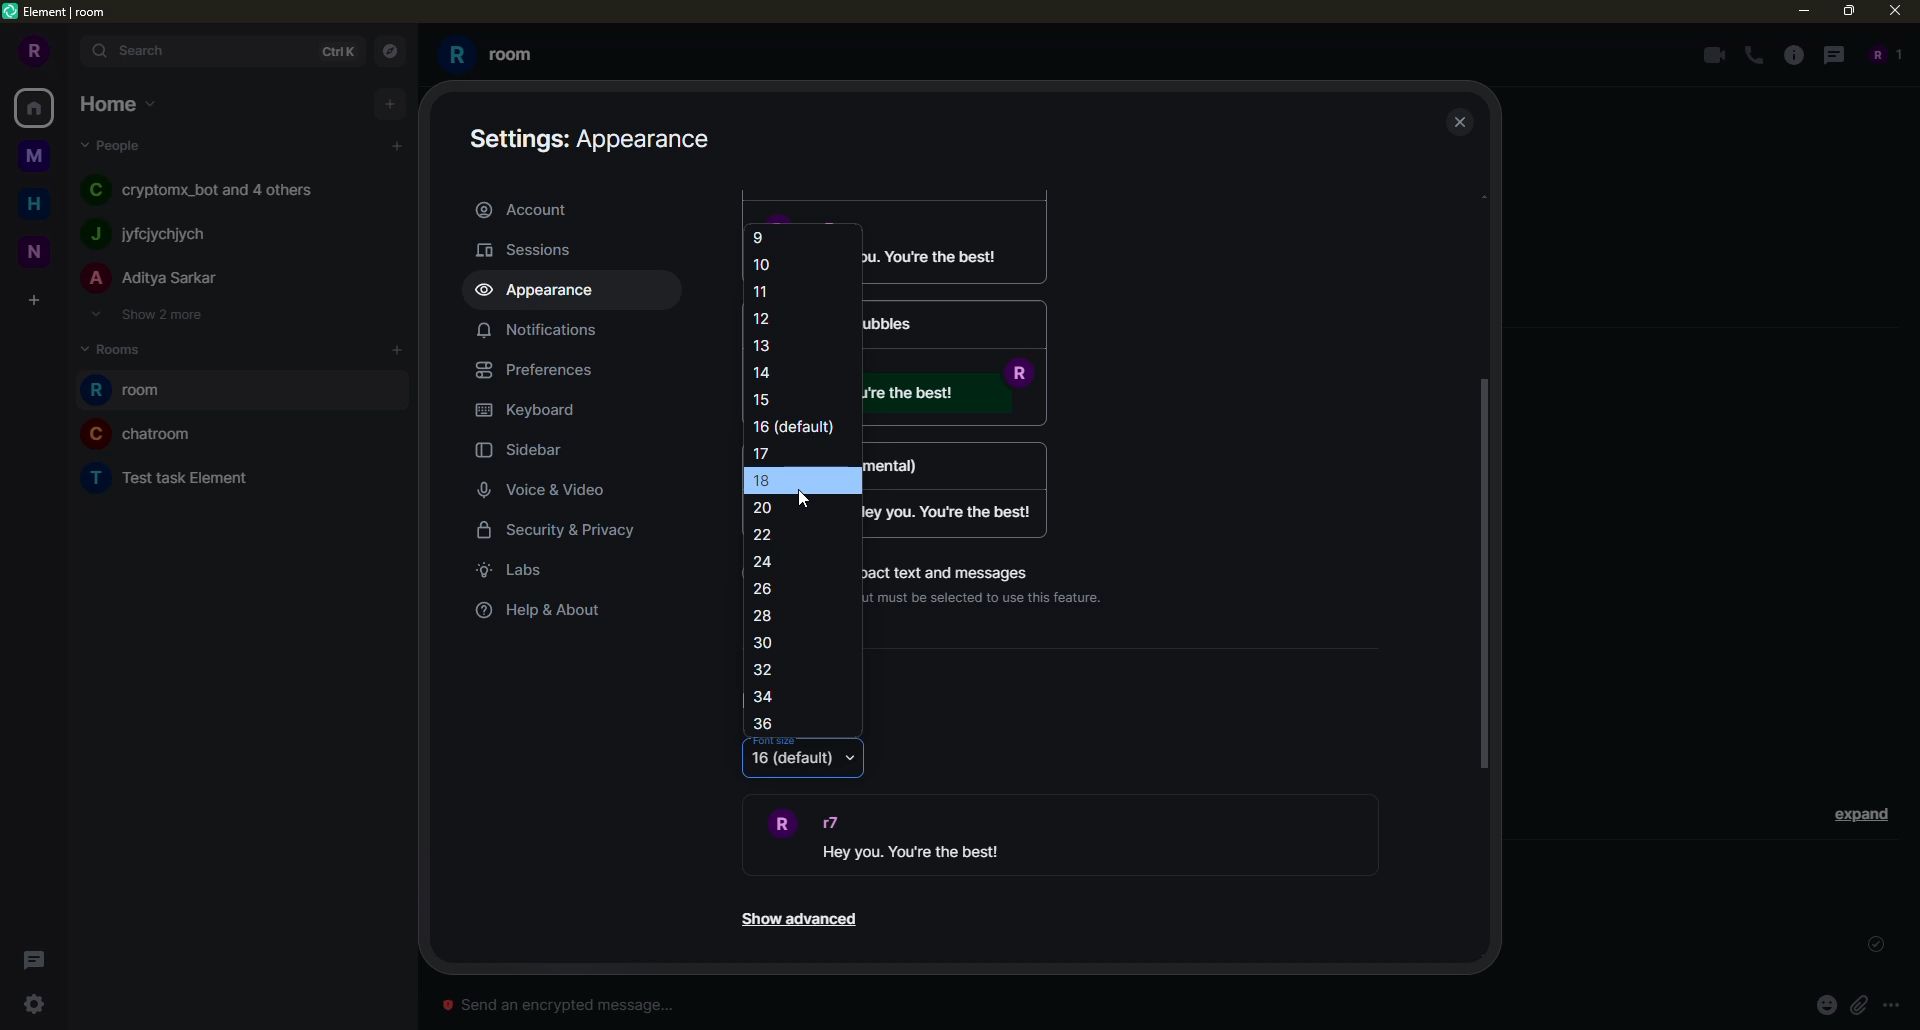 The height and width of the screenshot is (1030, 1920). What do you see at coordinates (543, 291) in the screenshot?
I see `appearance` at bounding box center [543, 291].